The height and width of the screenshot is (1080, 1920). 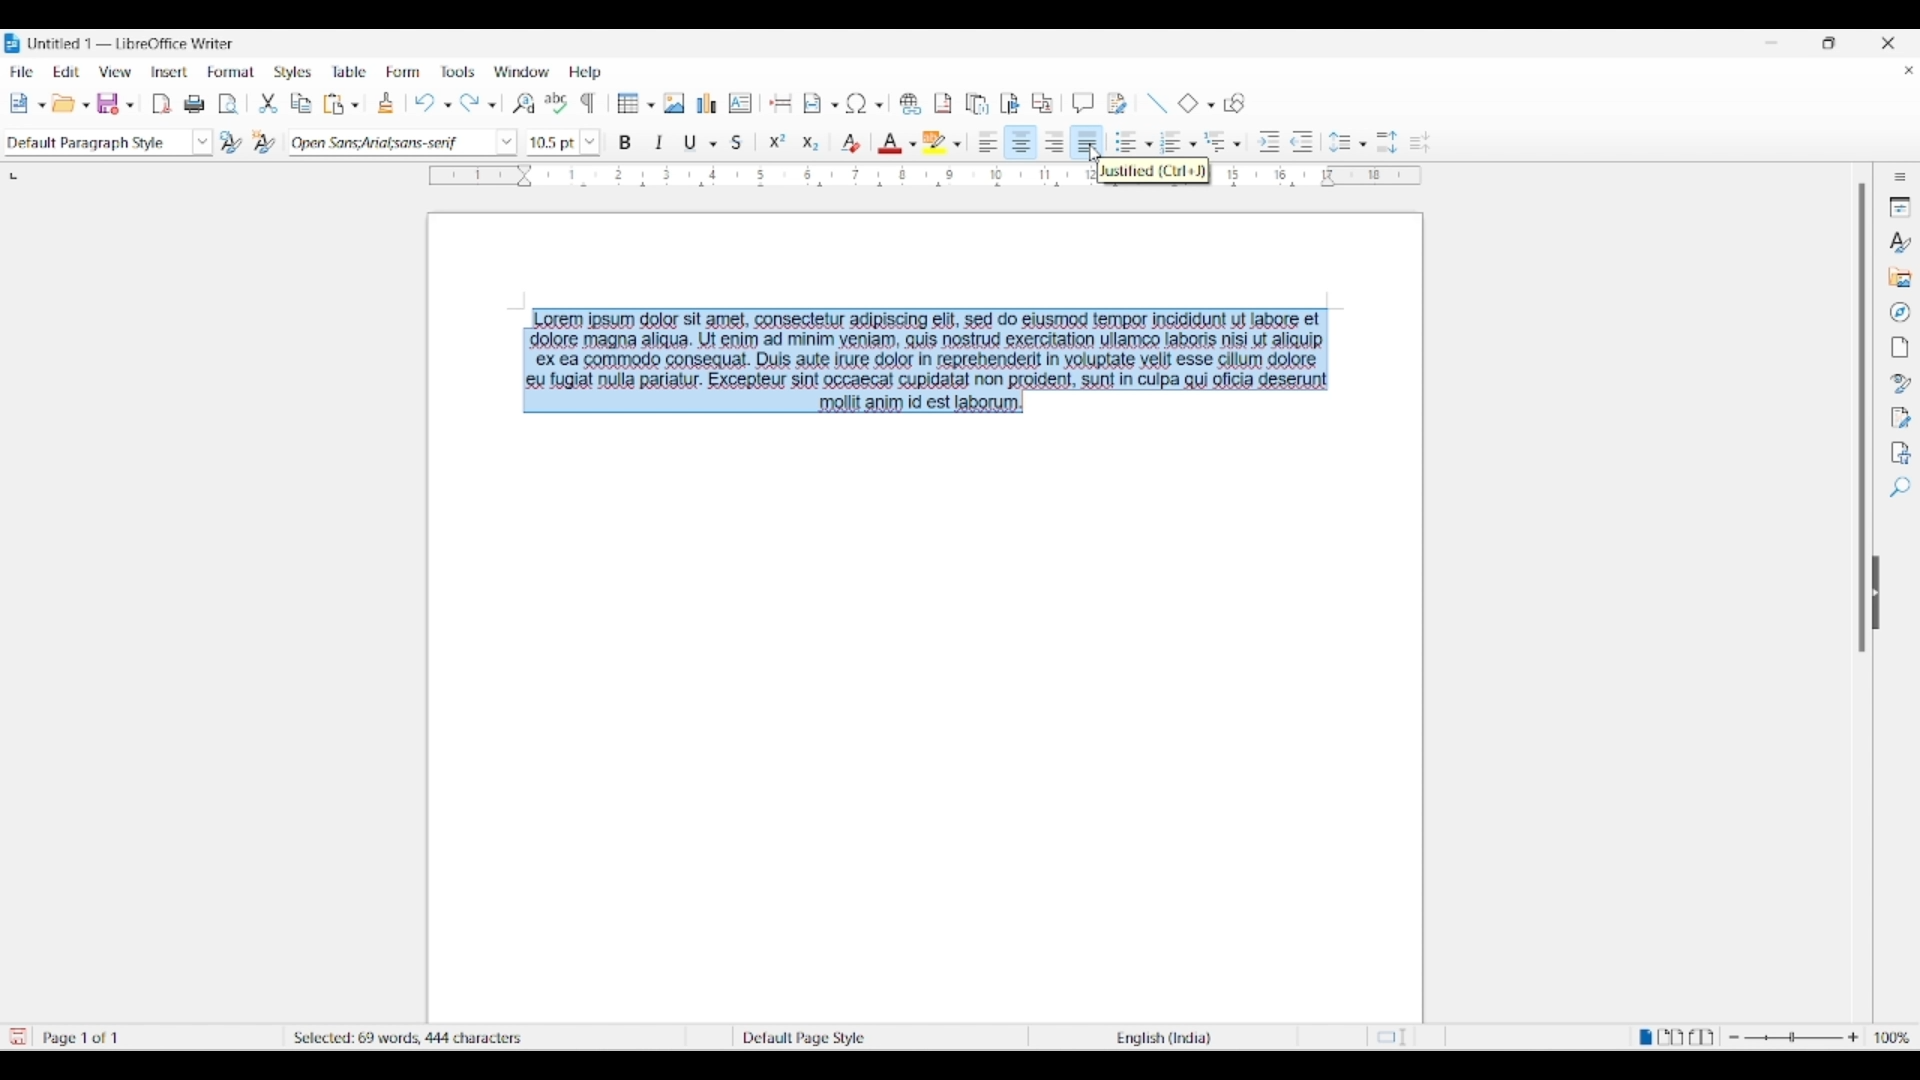 I want to click on Selected color for highlighting color, so click(x=935, y=141).